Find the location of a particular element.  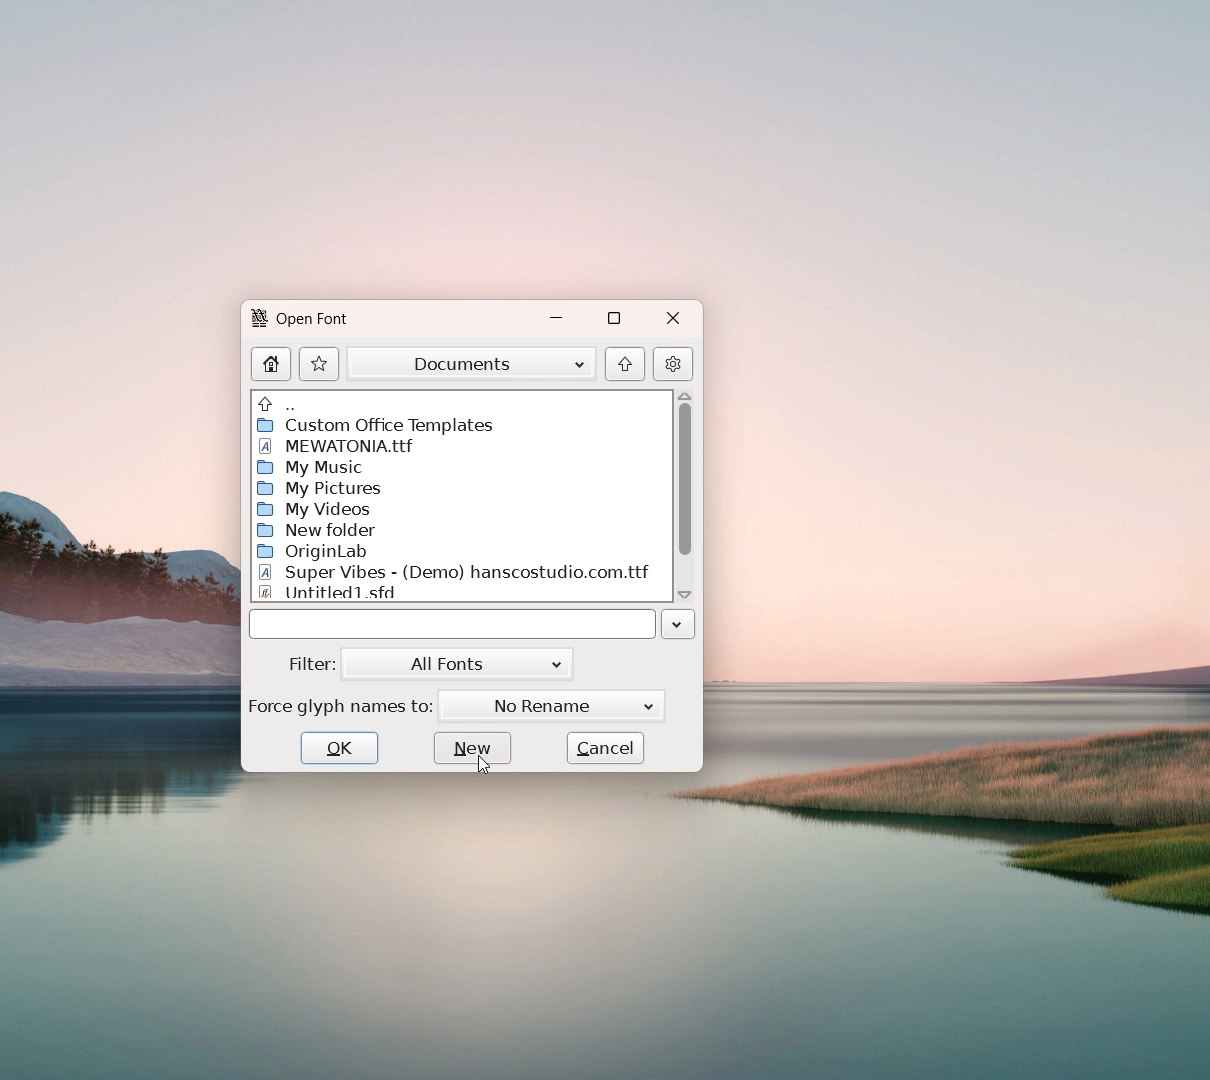

home is located at coordinates (271, 364).